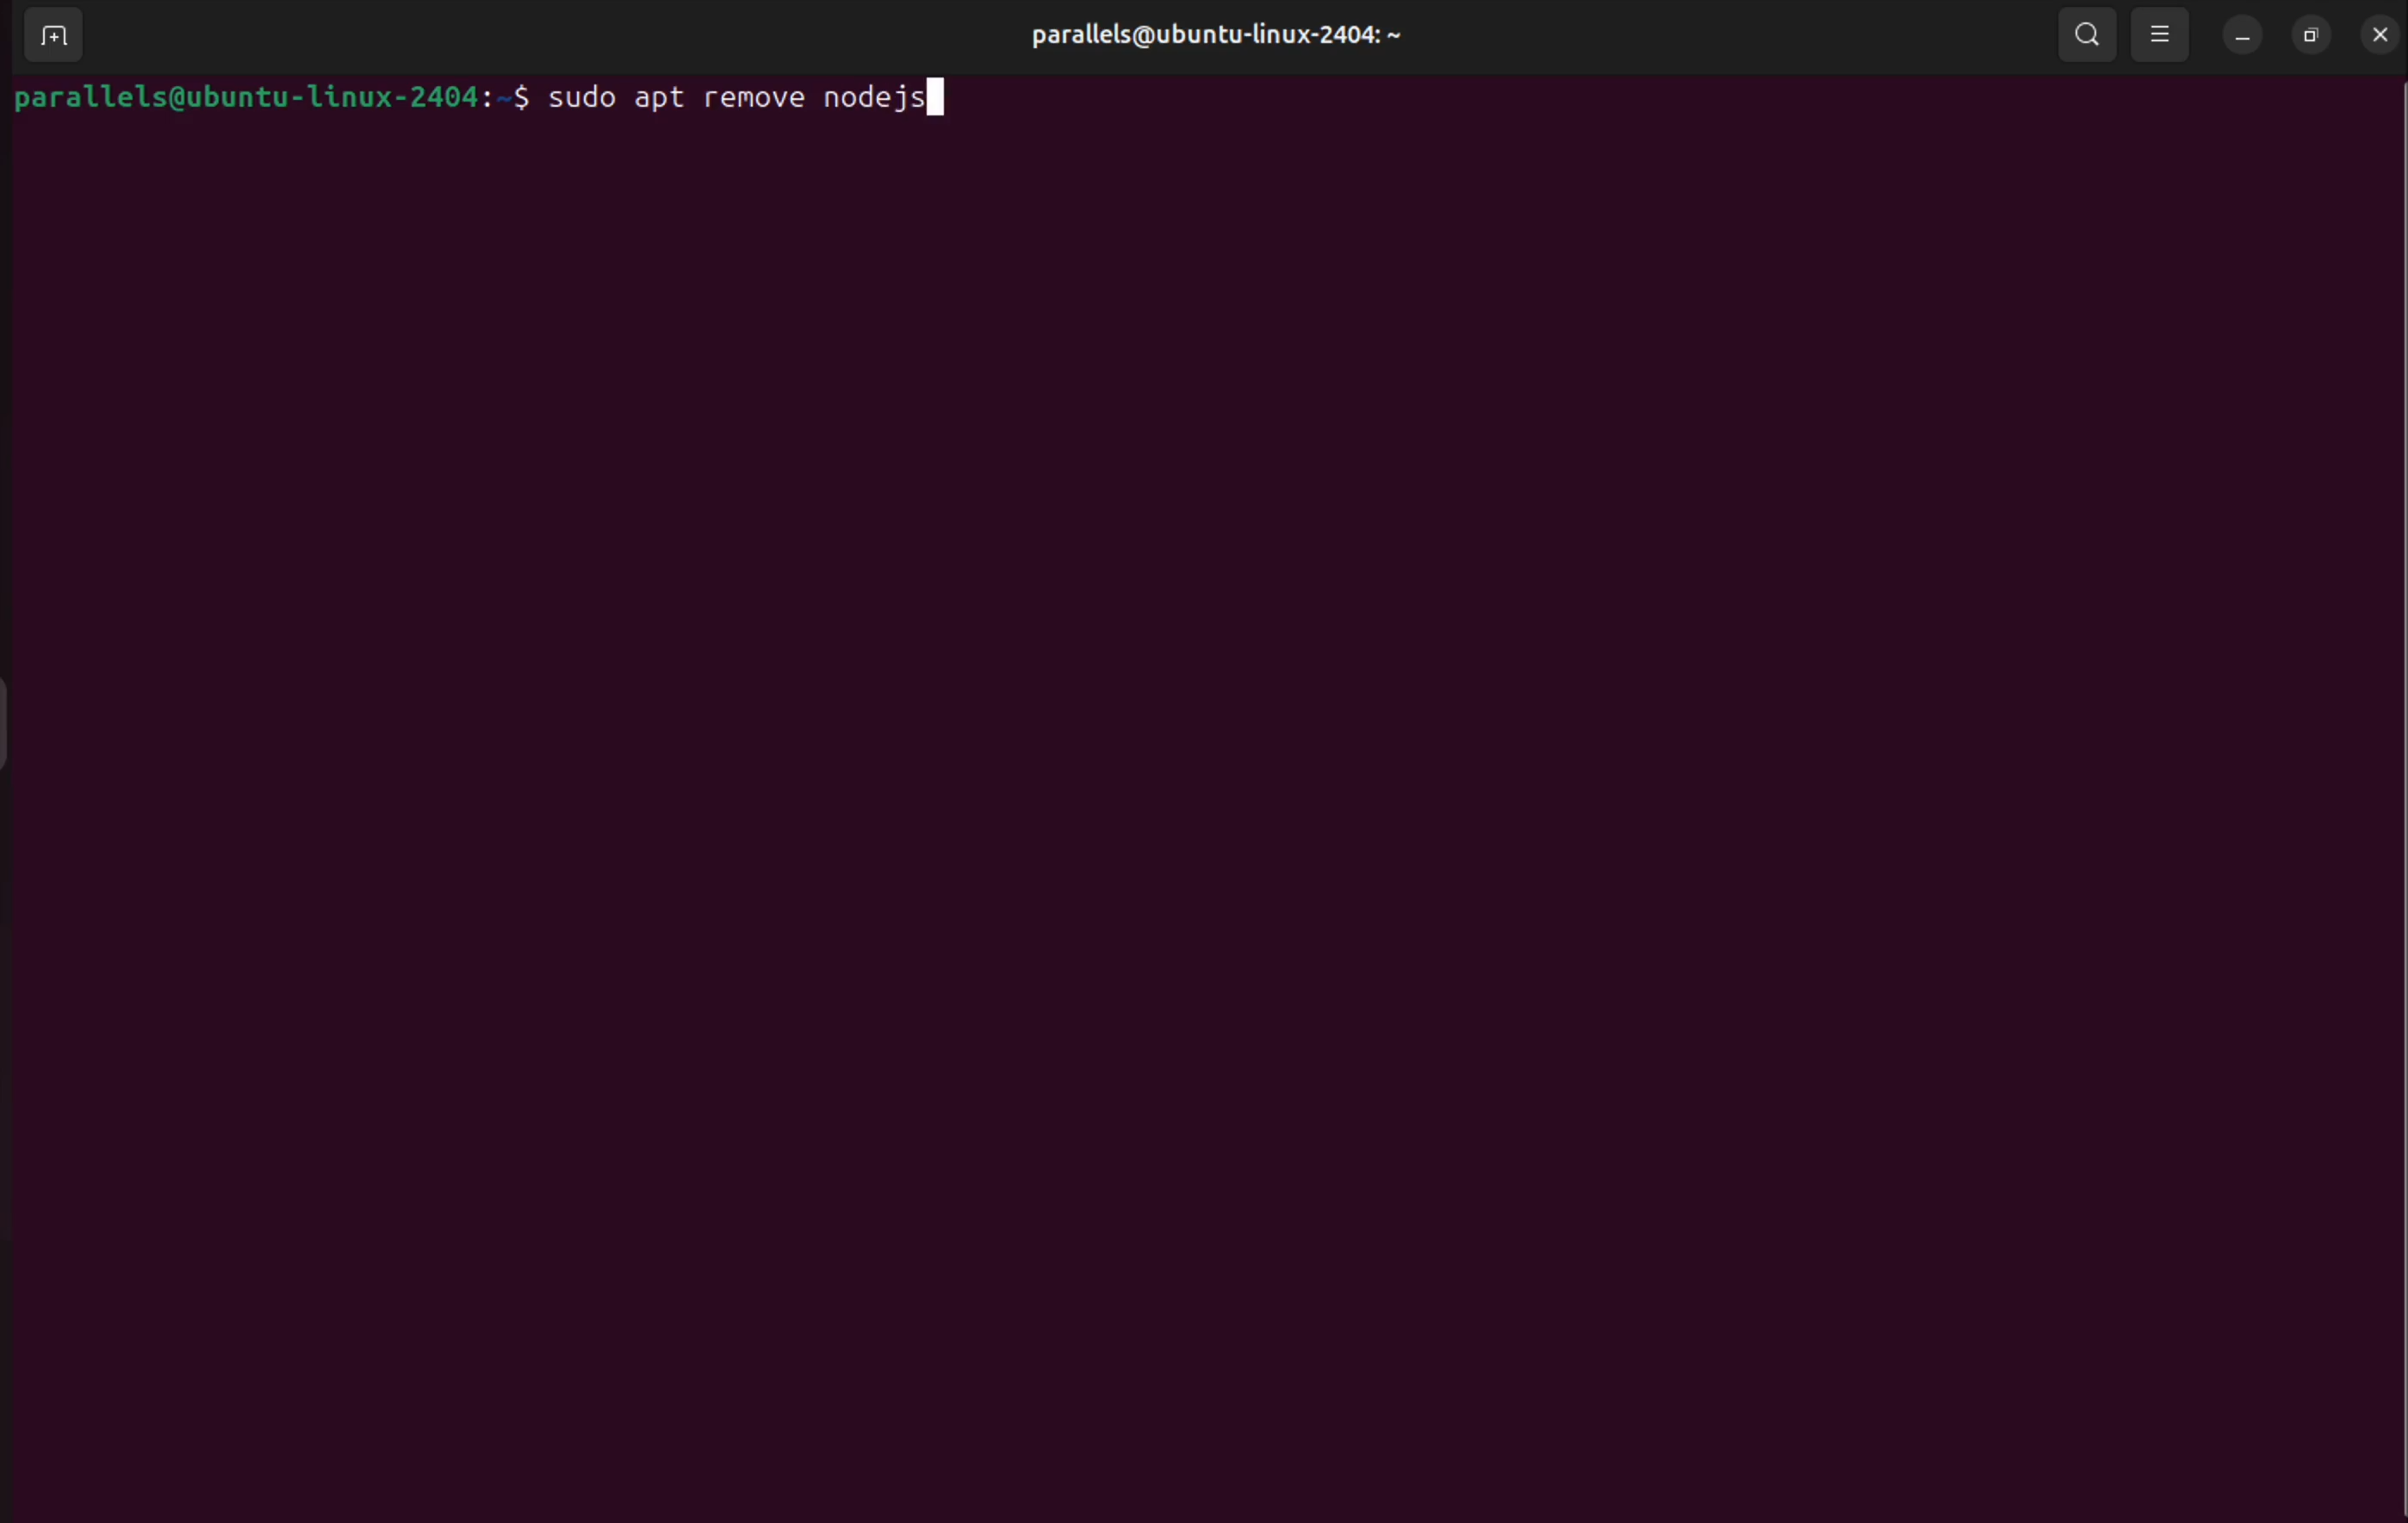 This screenshot has width=2408, height=1523. Describe the element at coordinates (2377, 33) in the screenshot. I see `close` at that location.